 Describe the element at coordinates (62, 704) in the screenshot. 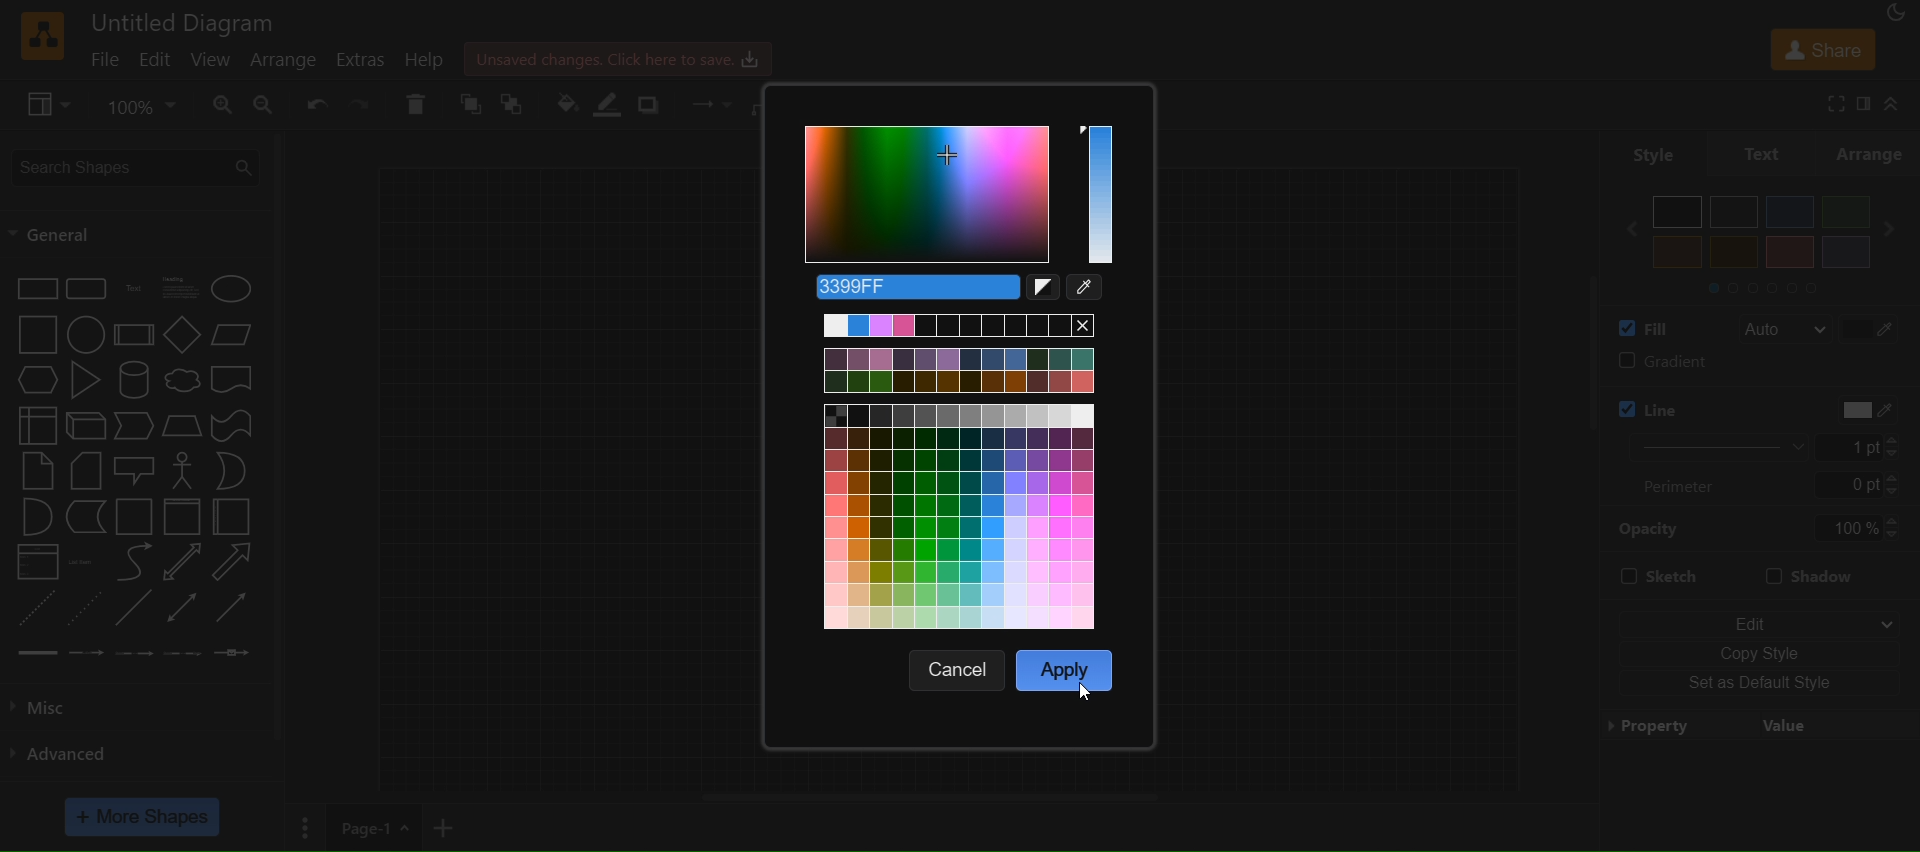

I see `misc` at that location.